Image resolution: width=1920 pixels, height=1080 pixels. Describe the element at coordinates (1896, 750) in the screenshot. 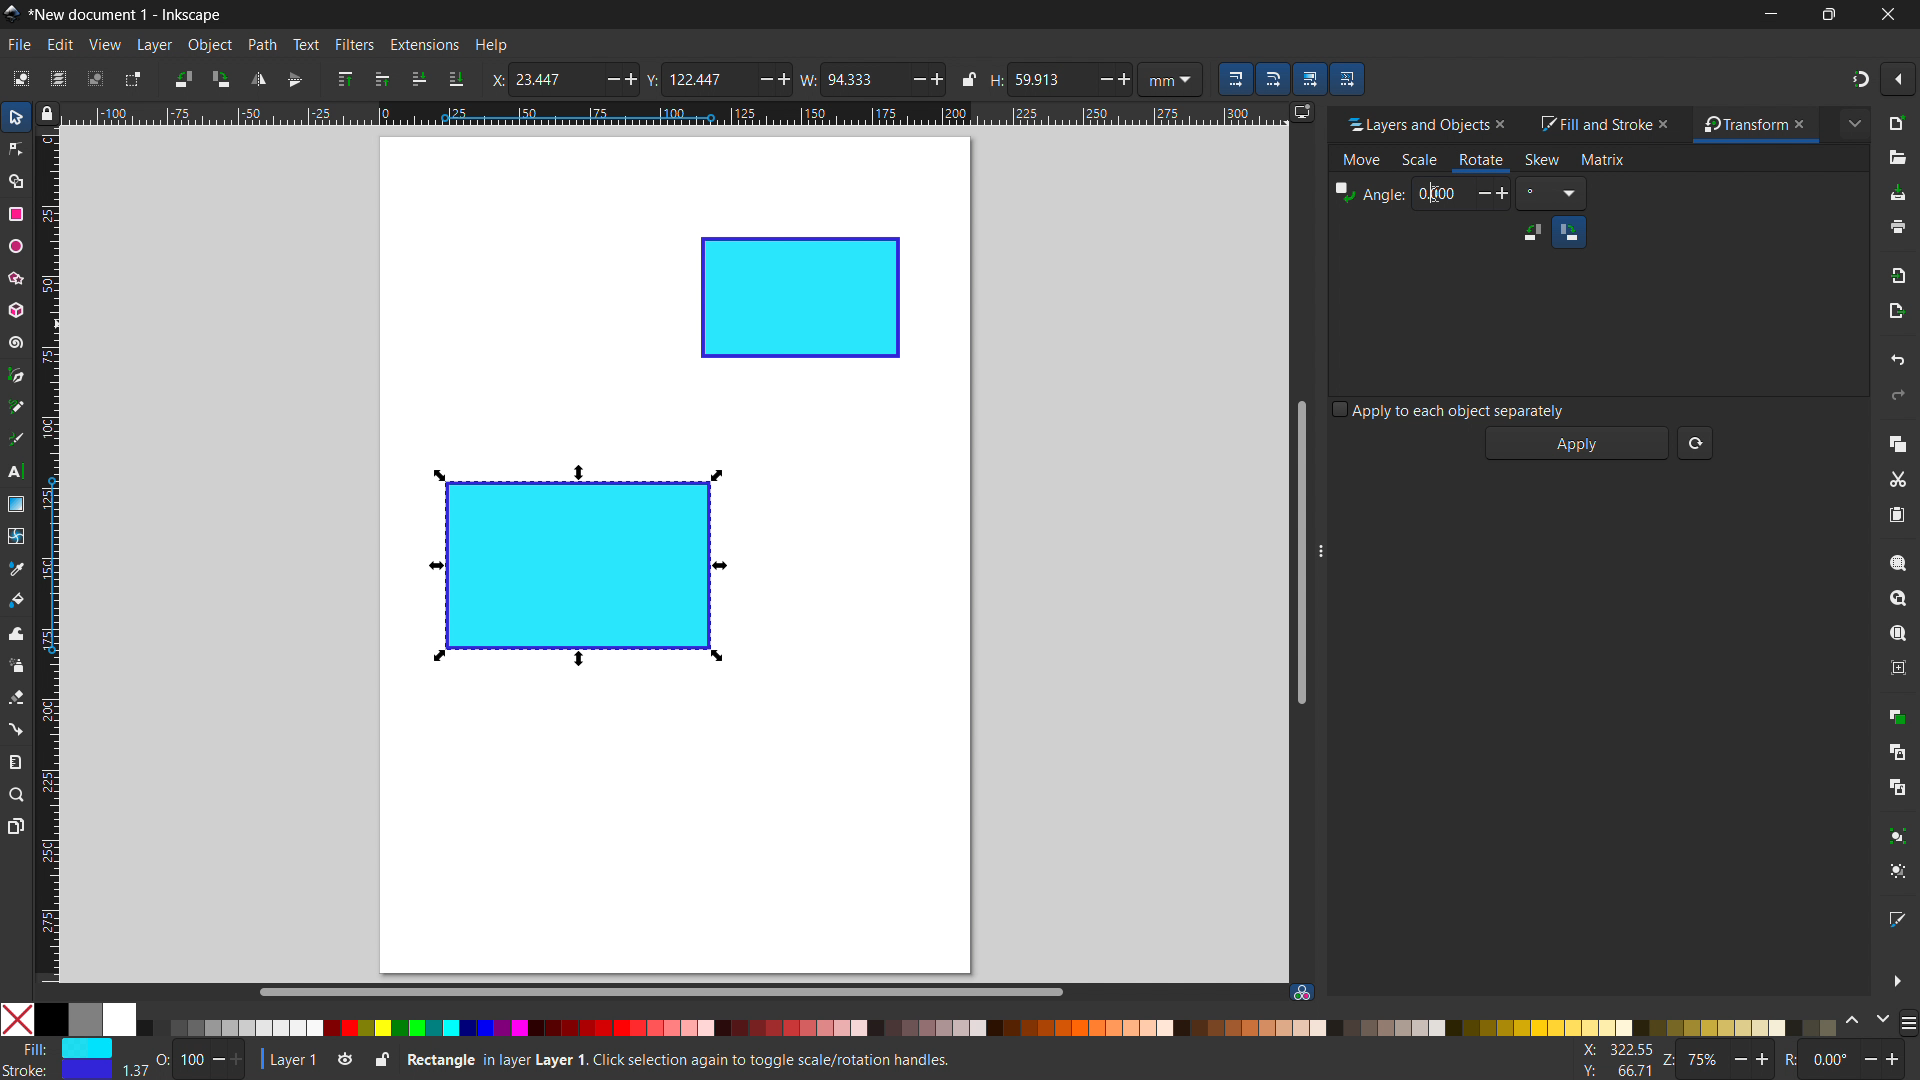

I see `create clone` at that location.